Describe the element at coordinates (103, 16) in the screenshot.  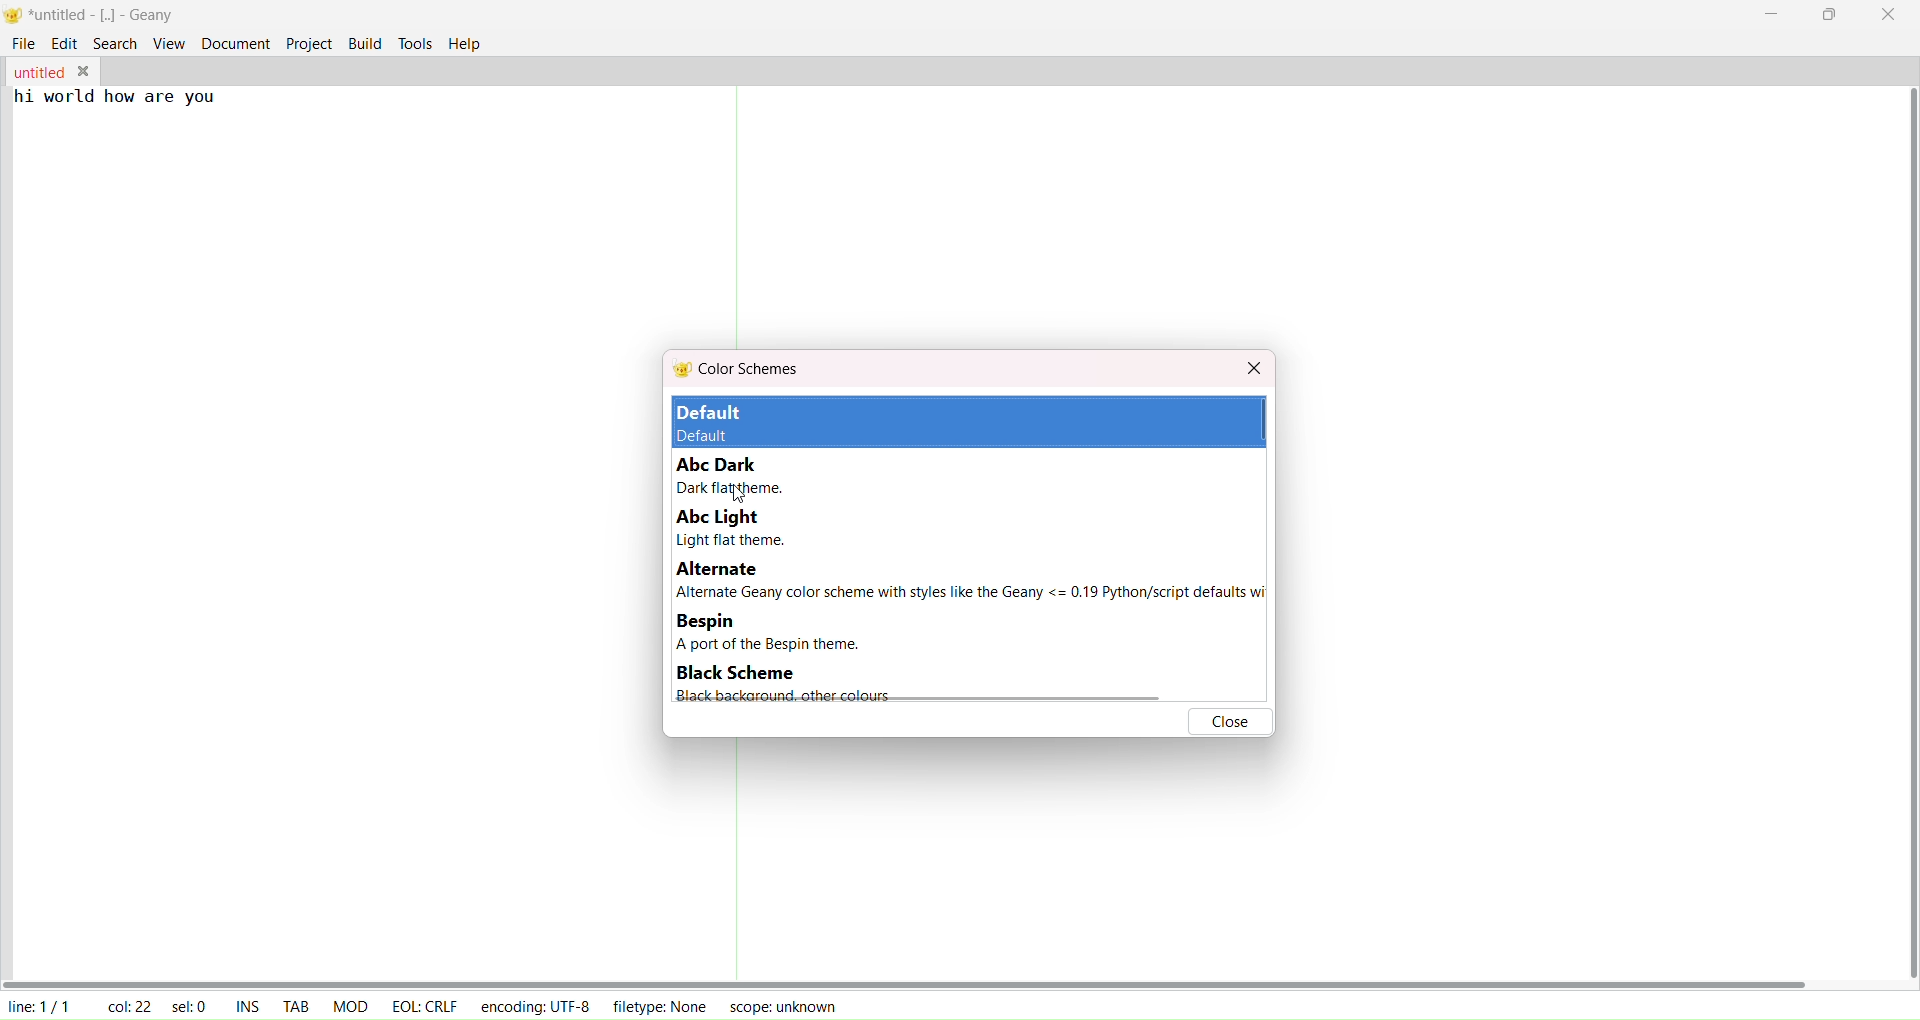
I see `title` at that location.